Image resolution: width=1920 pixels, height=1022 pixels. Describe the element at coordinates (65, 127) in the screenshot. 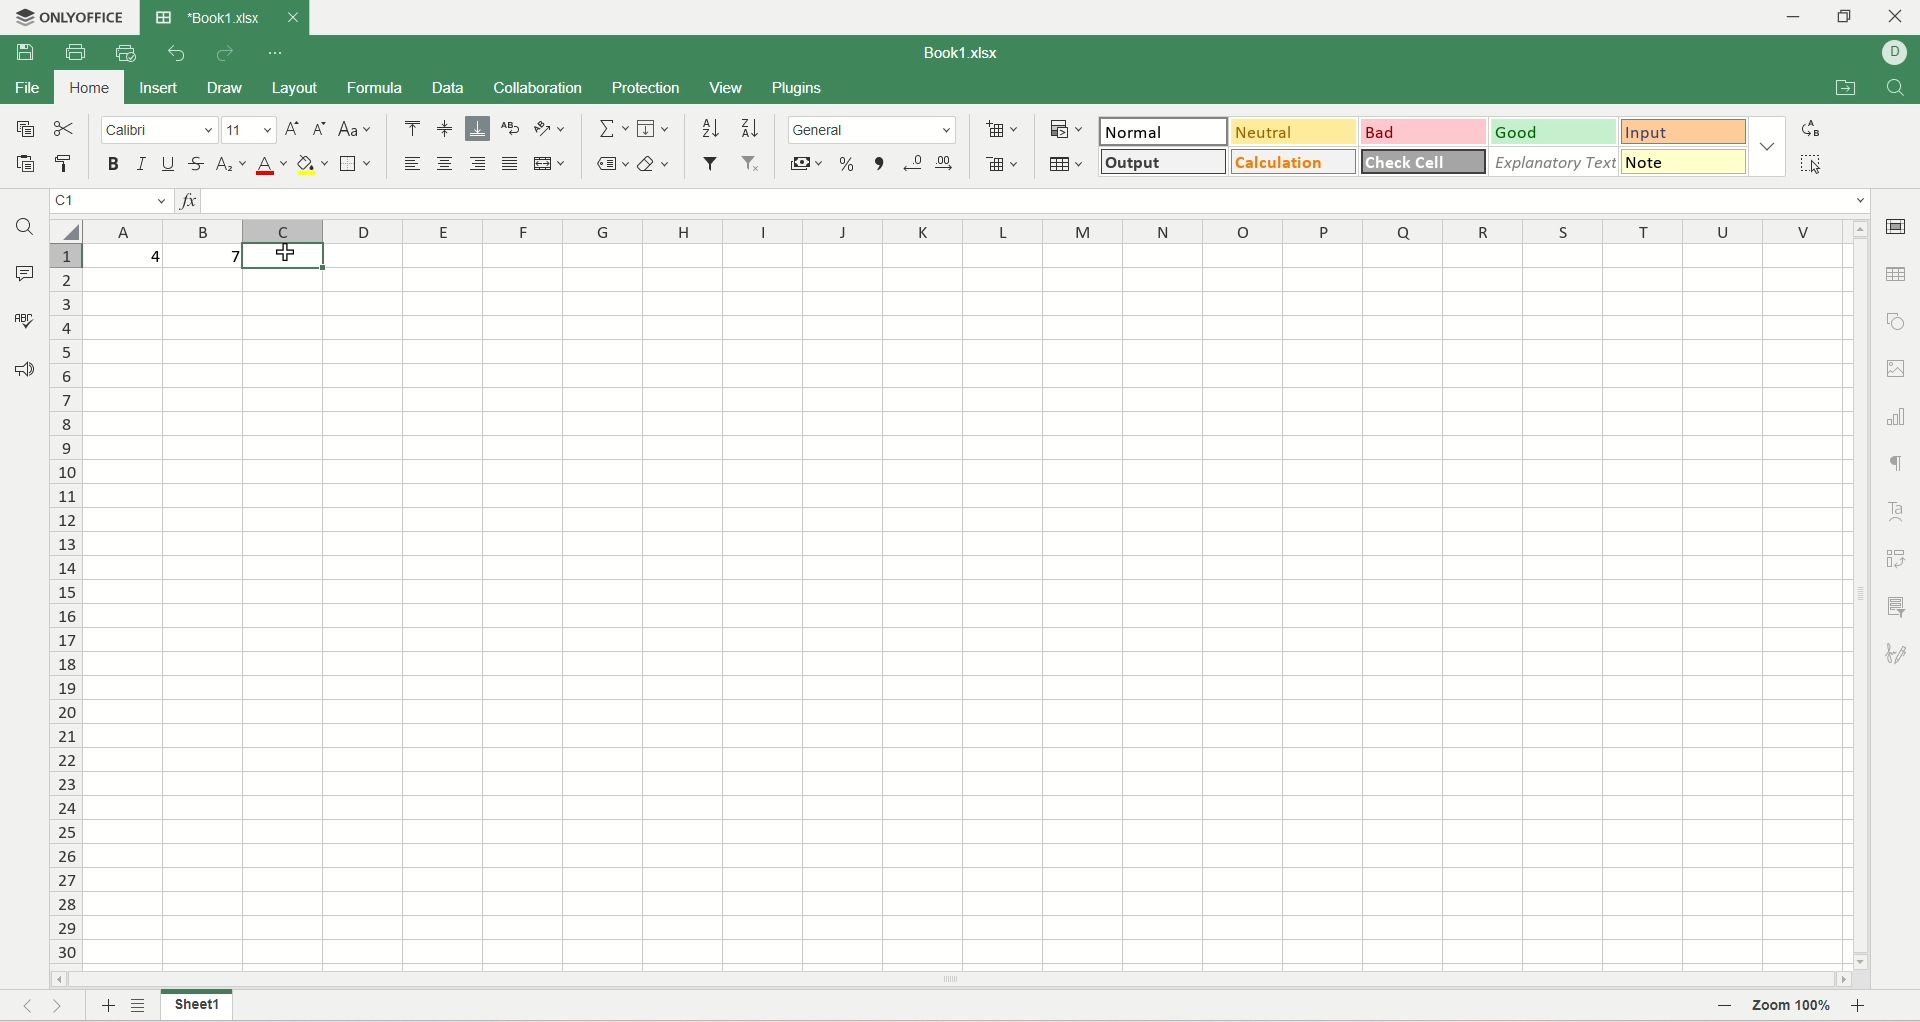

I see `cut` at that location.